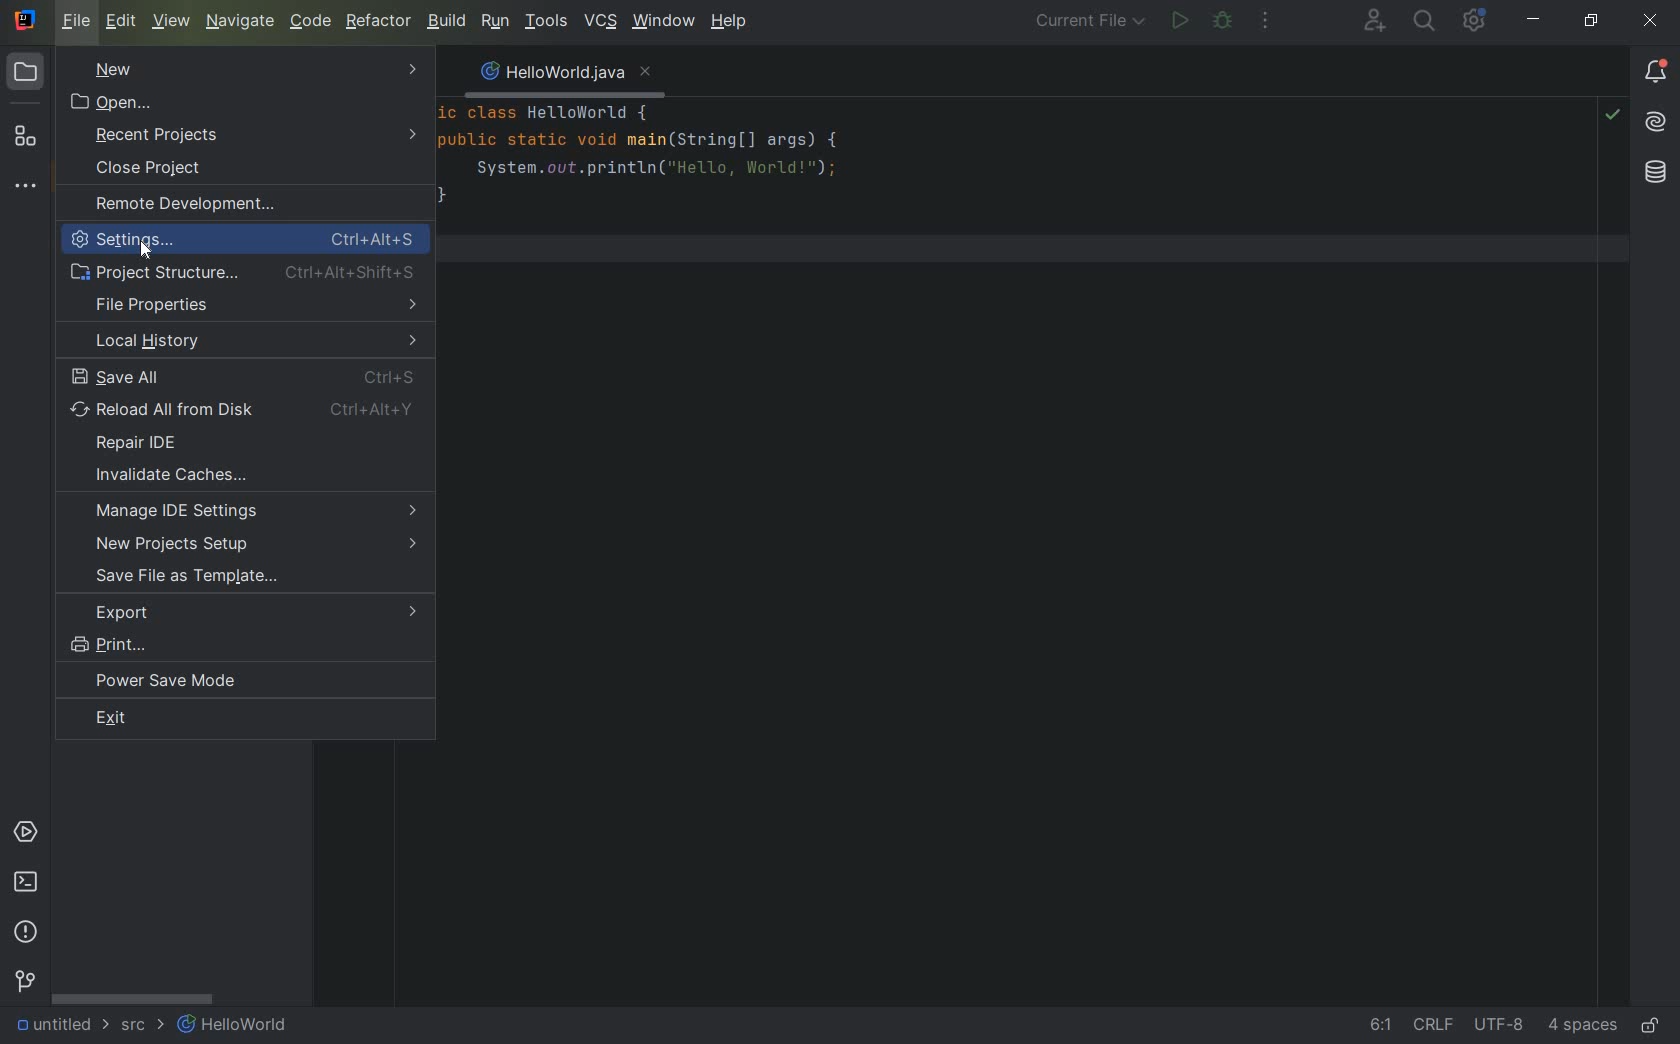 Image resolution: width=1680 pixels, height=1044 pixels. I want to click on PROJECT STRUCTURES, so click(241, 272).